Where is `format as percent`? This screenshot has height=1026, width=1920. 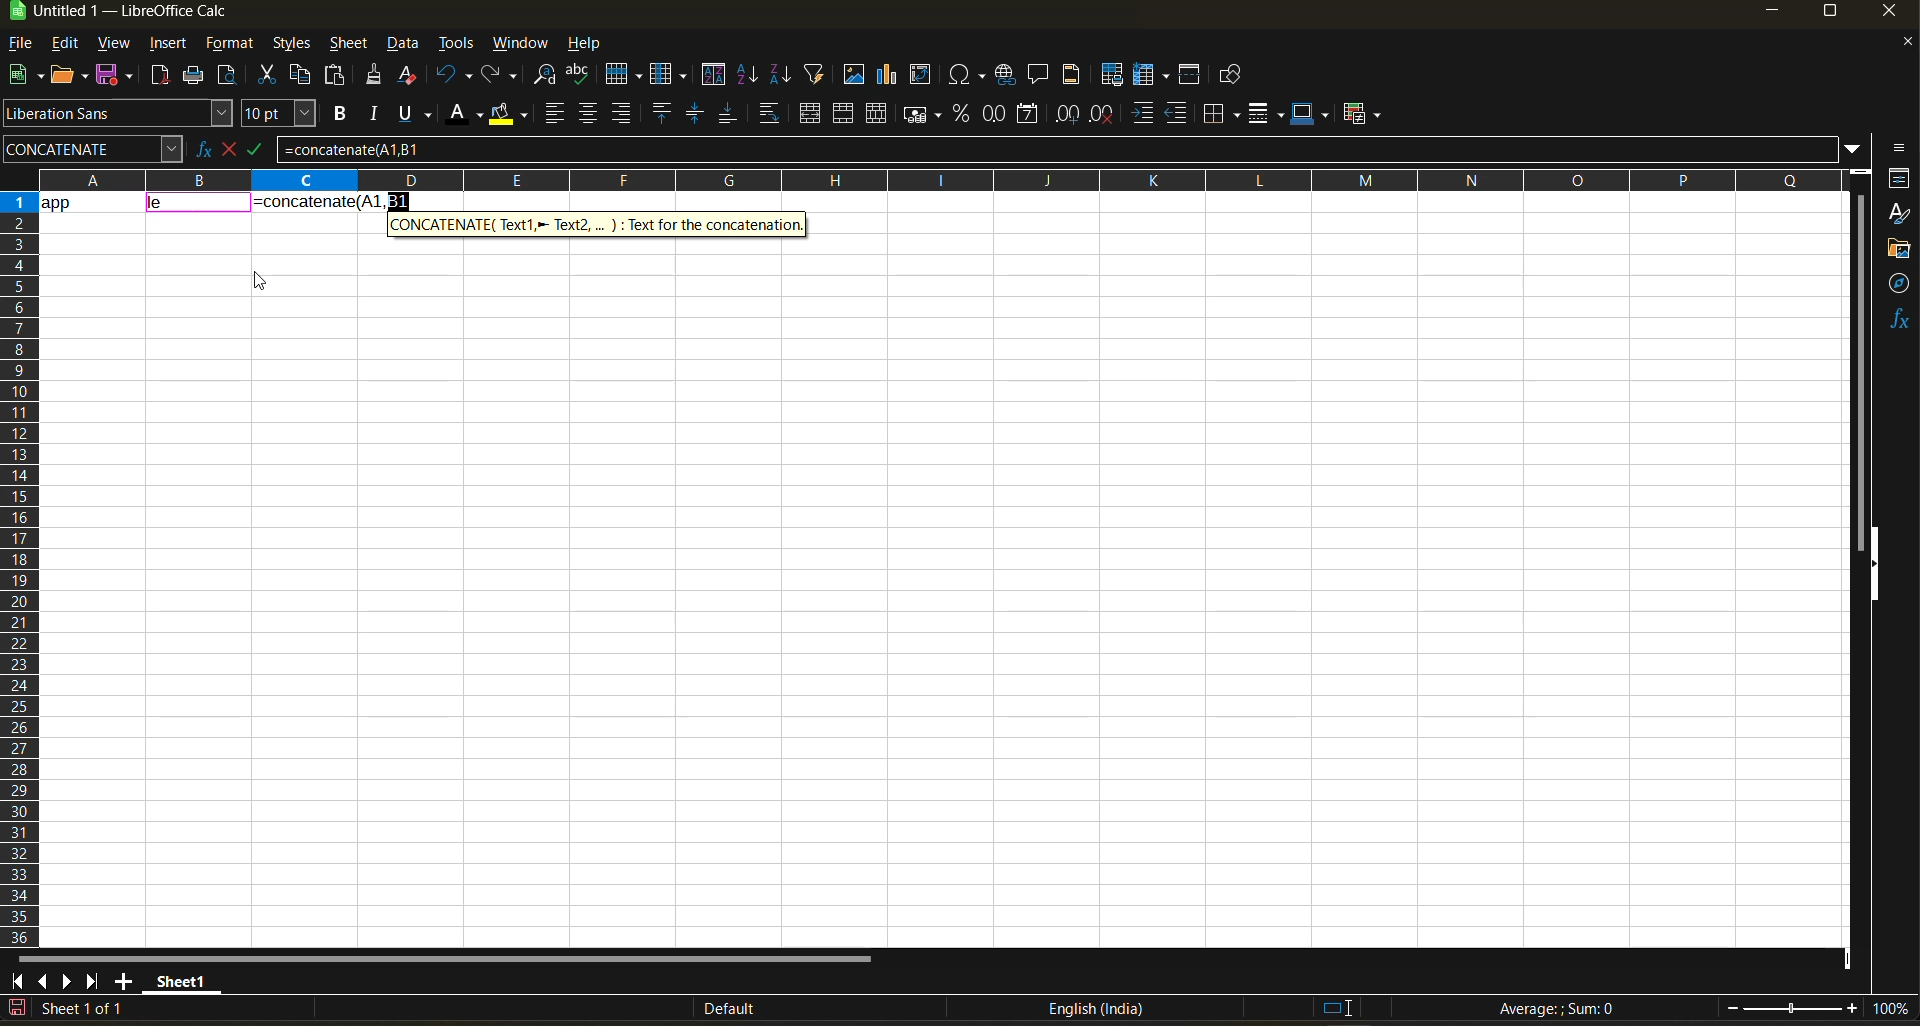
format as percent is located at coordinates (964, 114).